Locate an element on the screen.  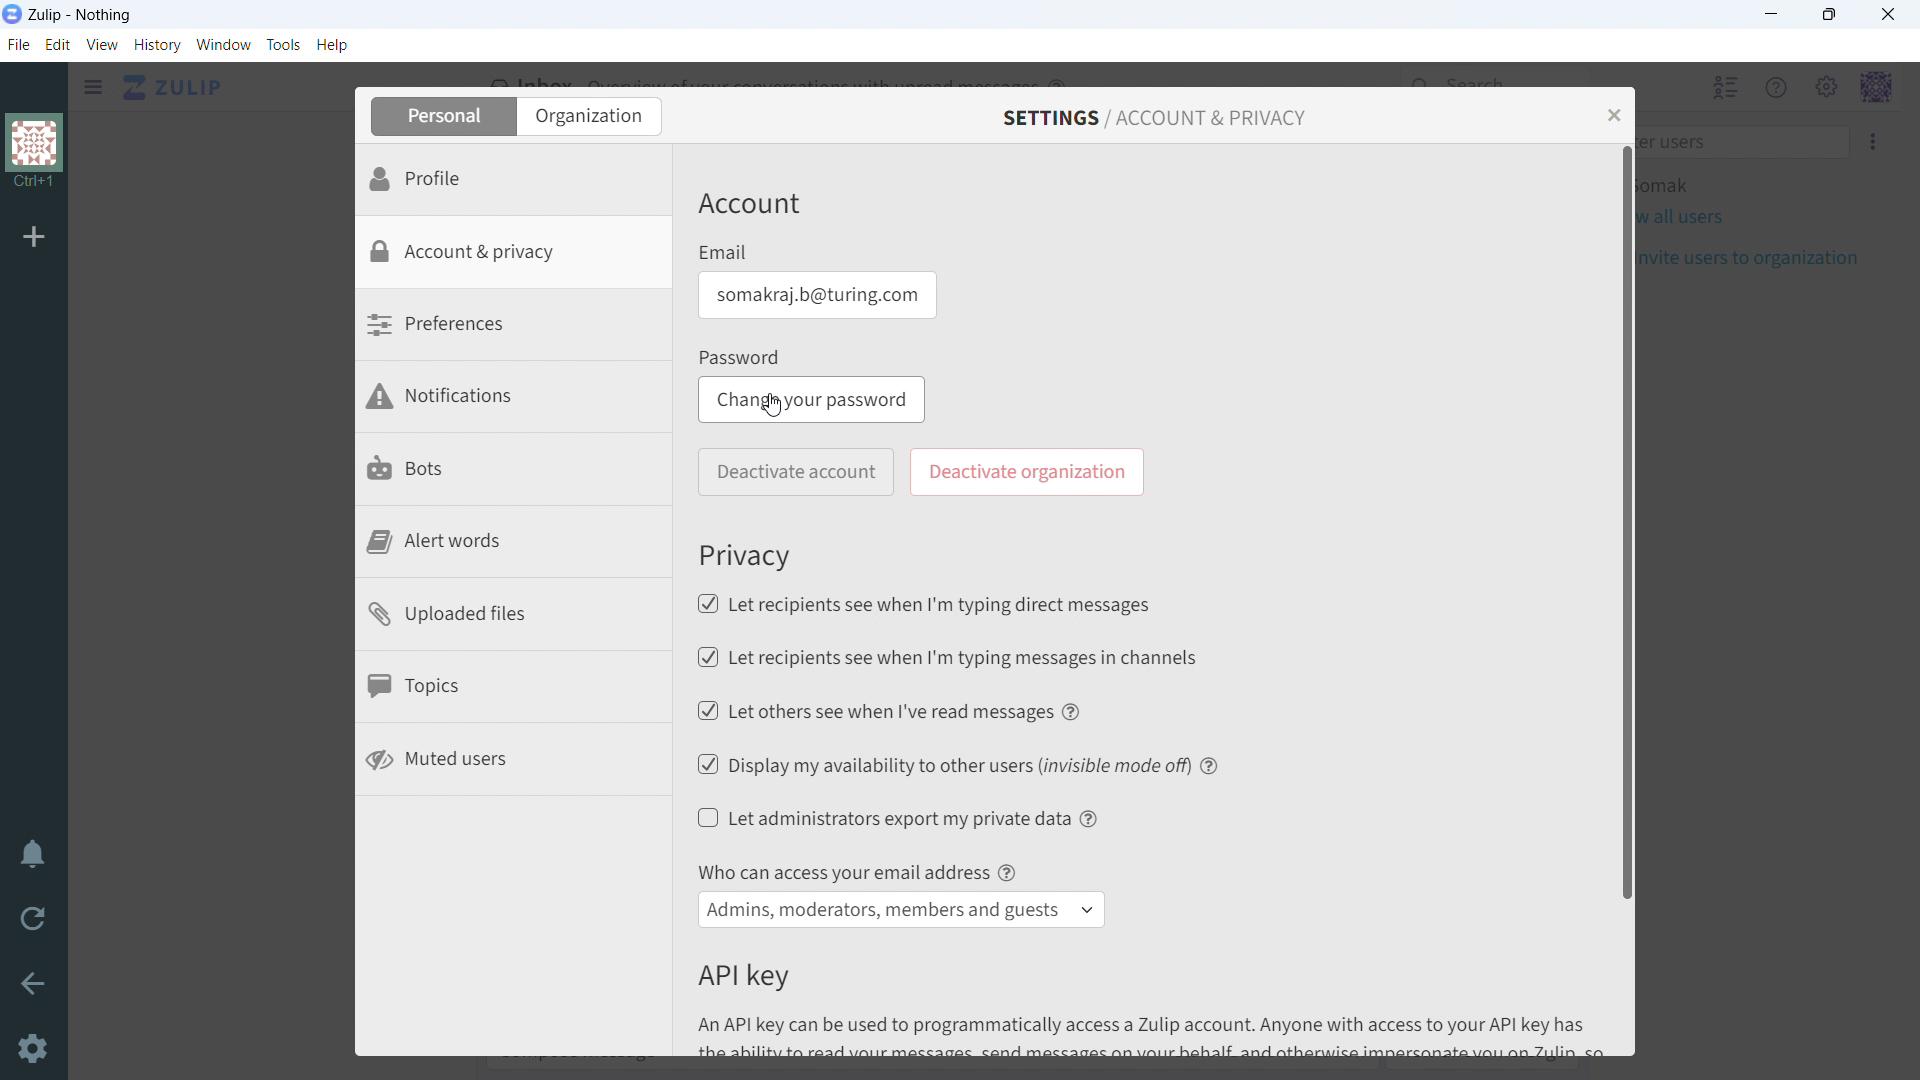
history is located at coordinates (158, 45).